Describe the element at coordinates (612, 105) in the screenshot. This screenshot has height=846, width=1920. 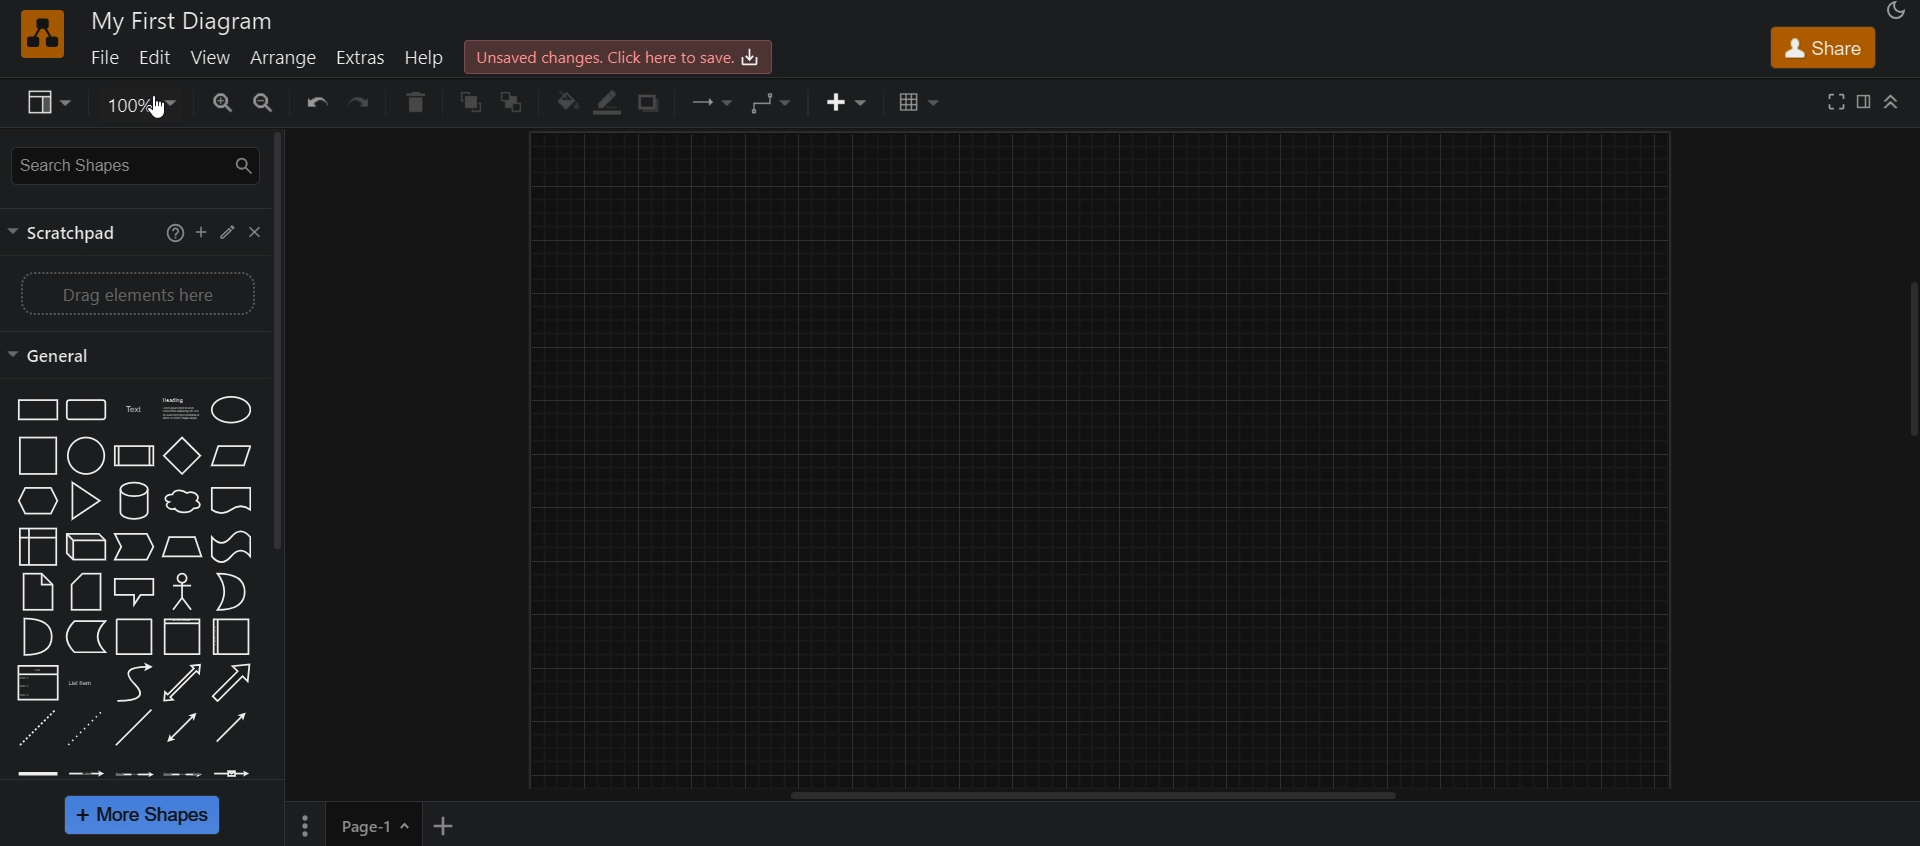
I see `line color` at that location.